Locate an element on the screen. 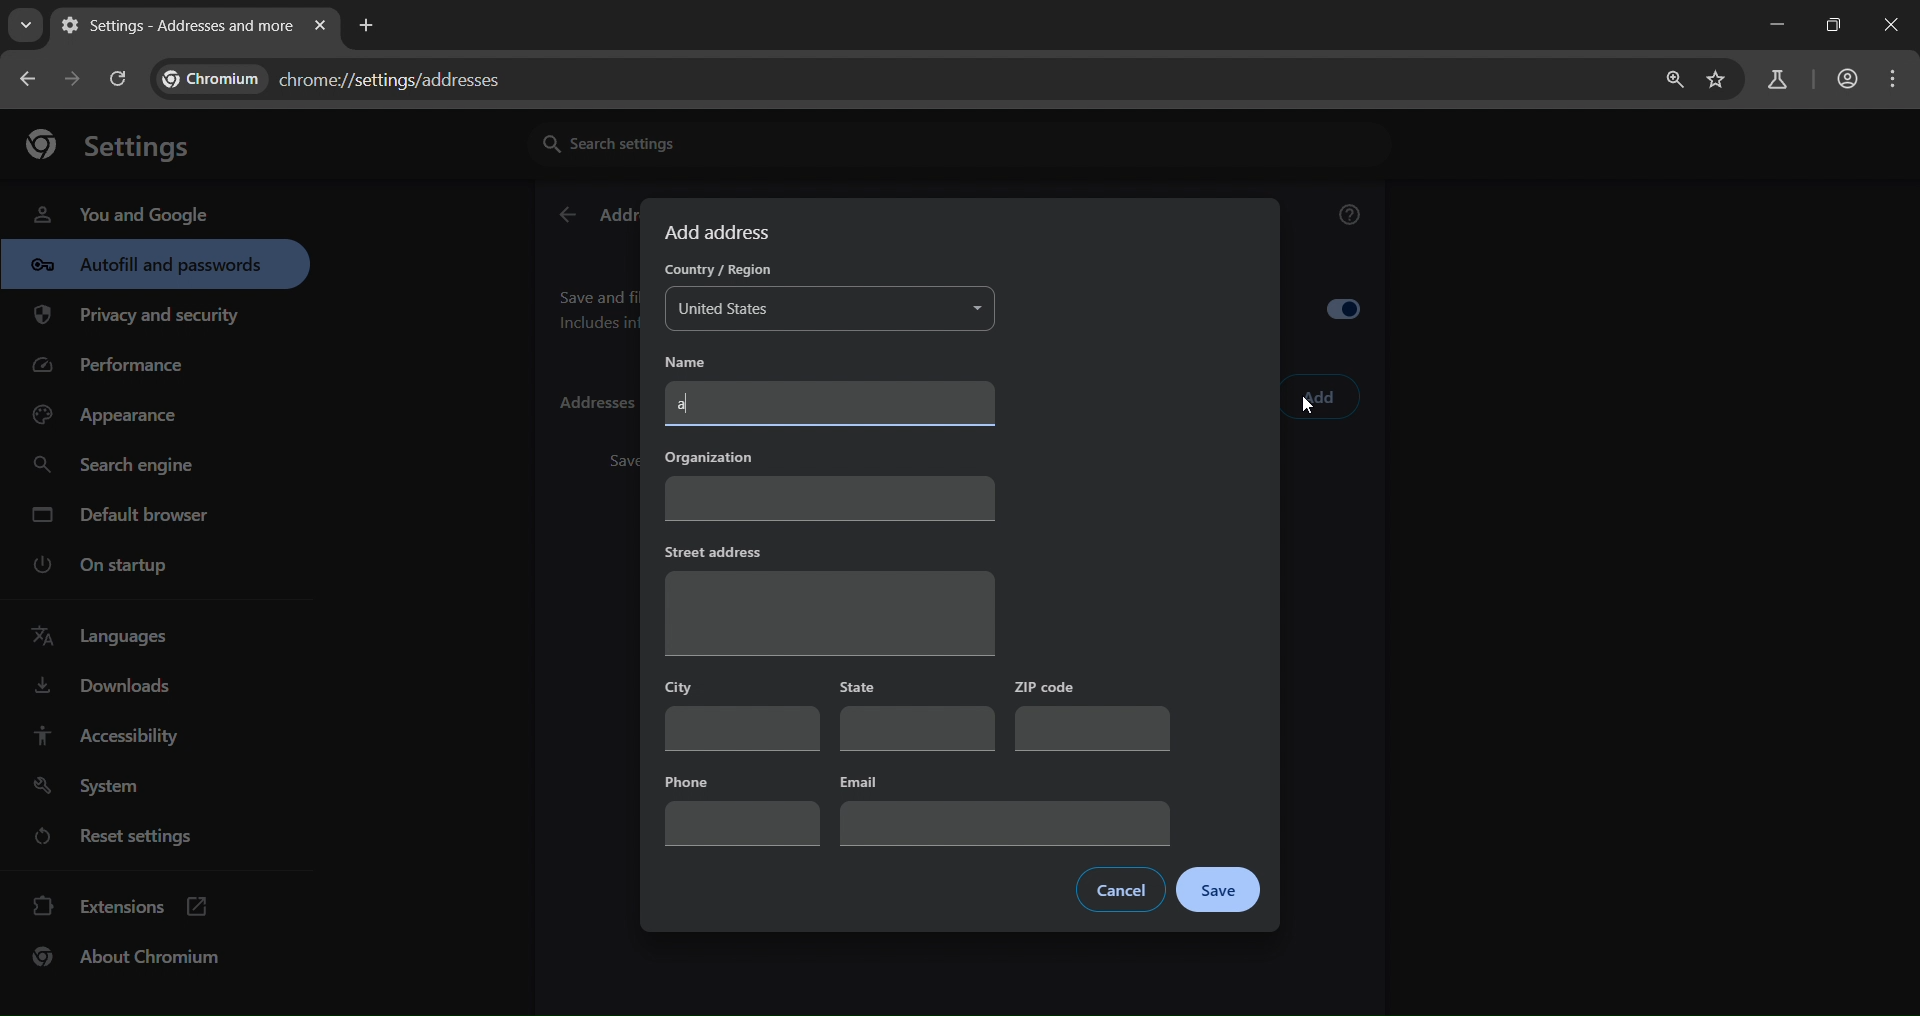 The image size is (1920, 1016). search engine is located at coordinates (119, 466).